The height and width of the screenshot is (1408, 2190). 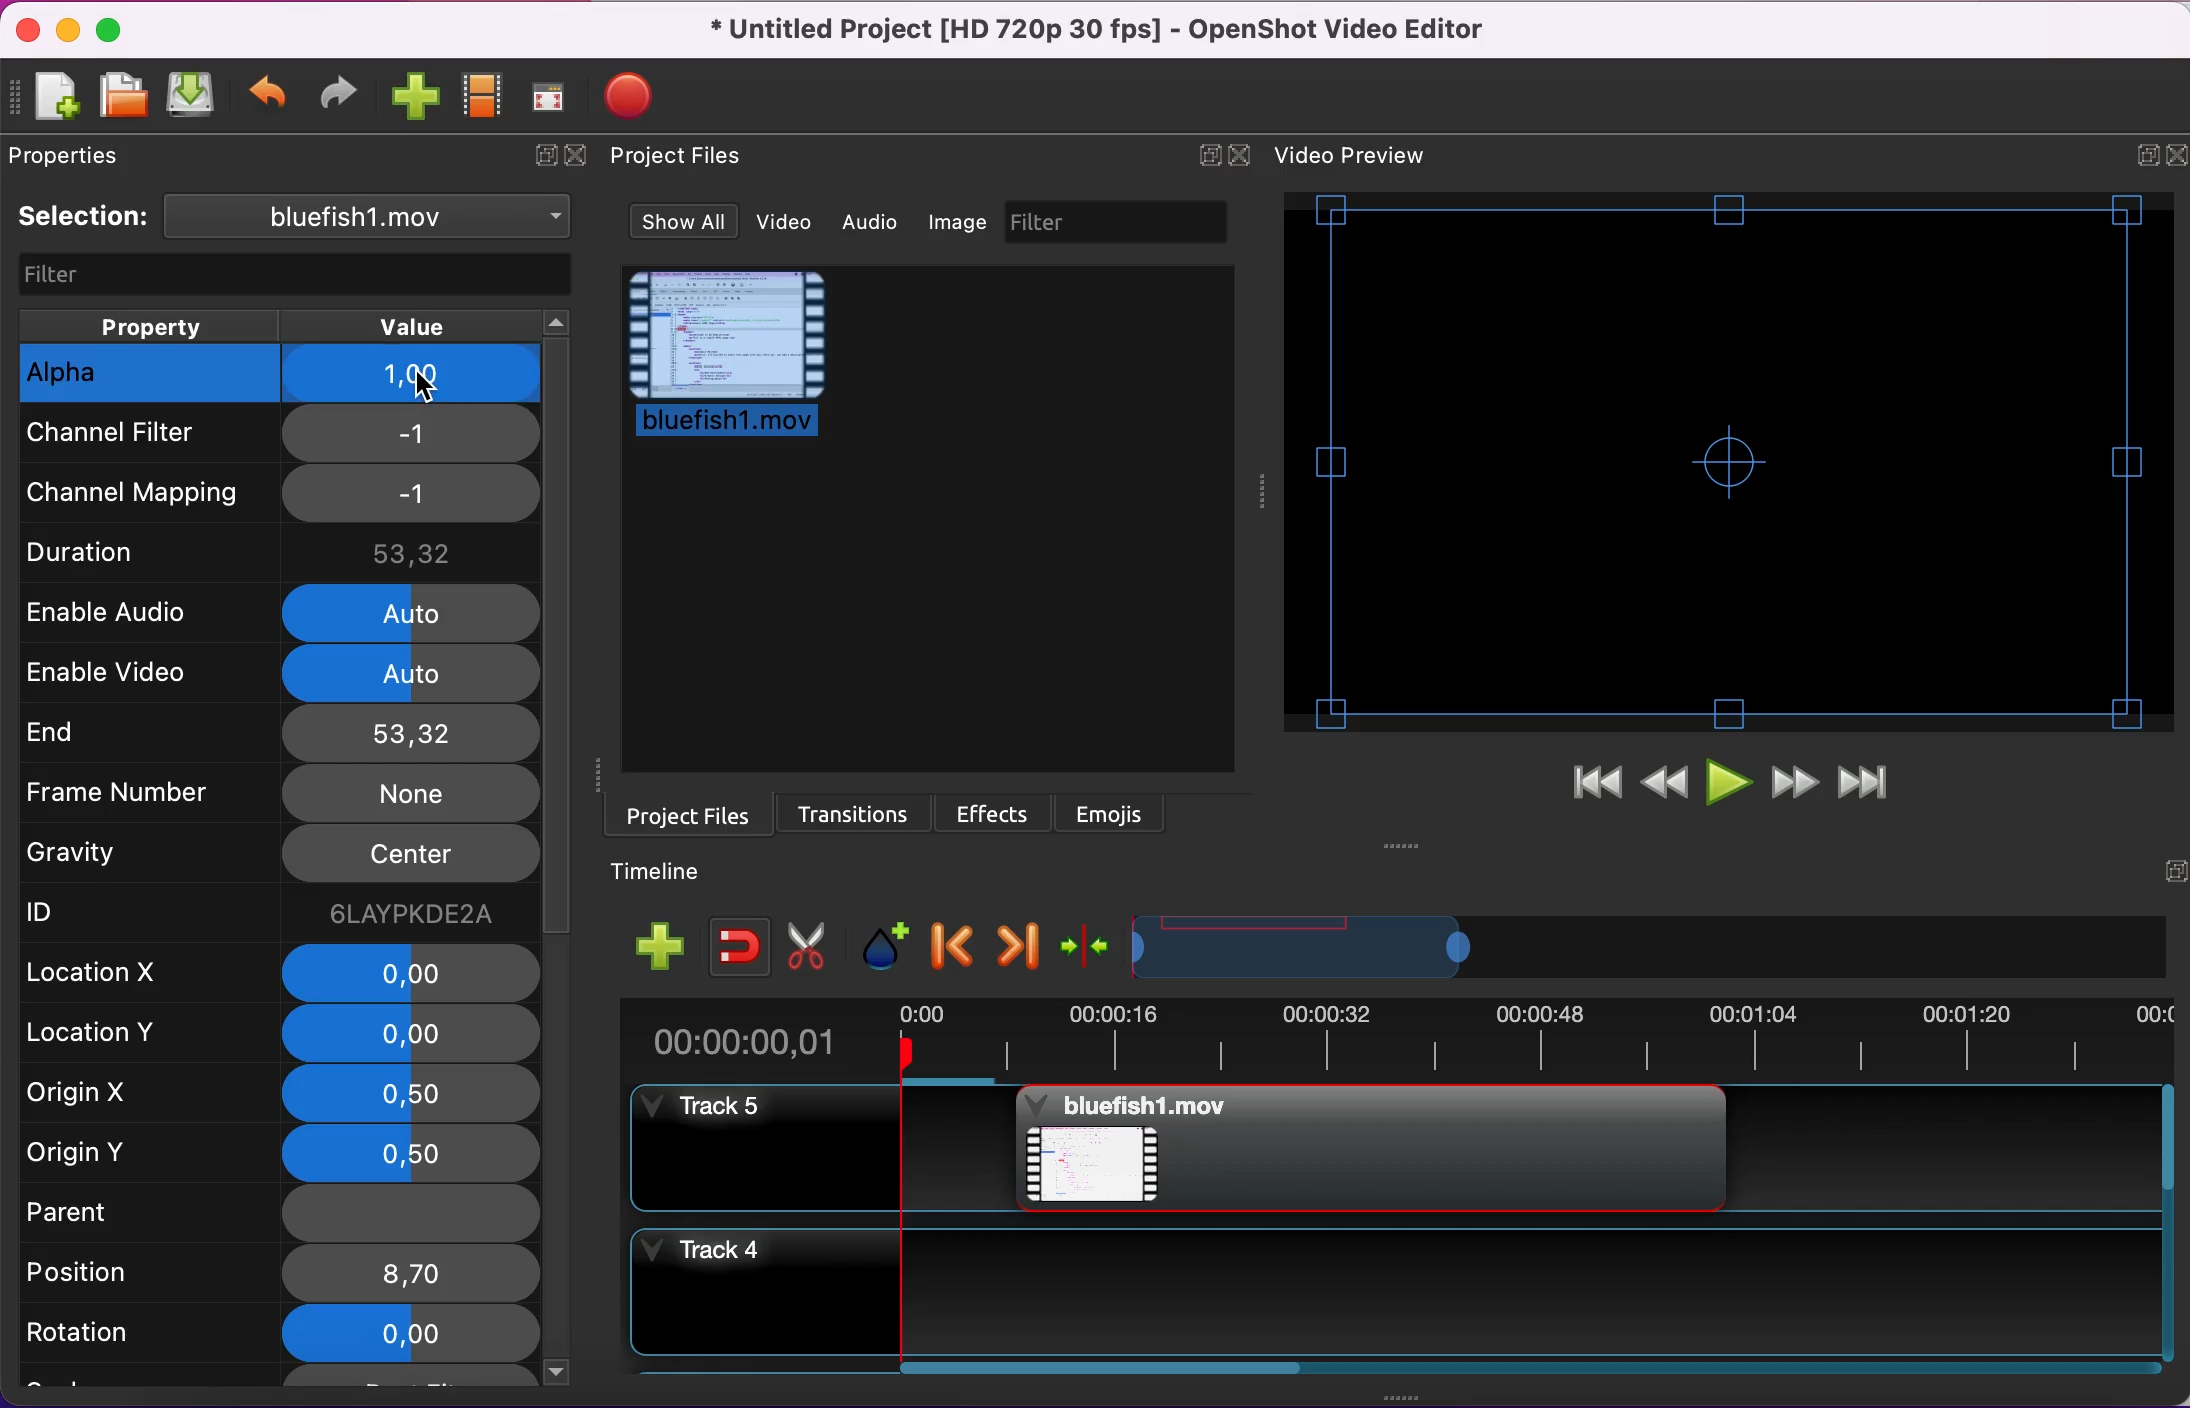 I want to click on show all, so click(x=687, y=220).